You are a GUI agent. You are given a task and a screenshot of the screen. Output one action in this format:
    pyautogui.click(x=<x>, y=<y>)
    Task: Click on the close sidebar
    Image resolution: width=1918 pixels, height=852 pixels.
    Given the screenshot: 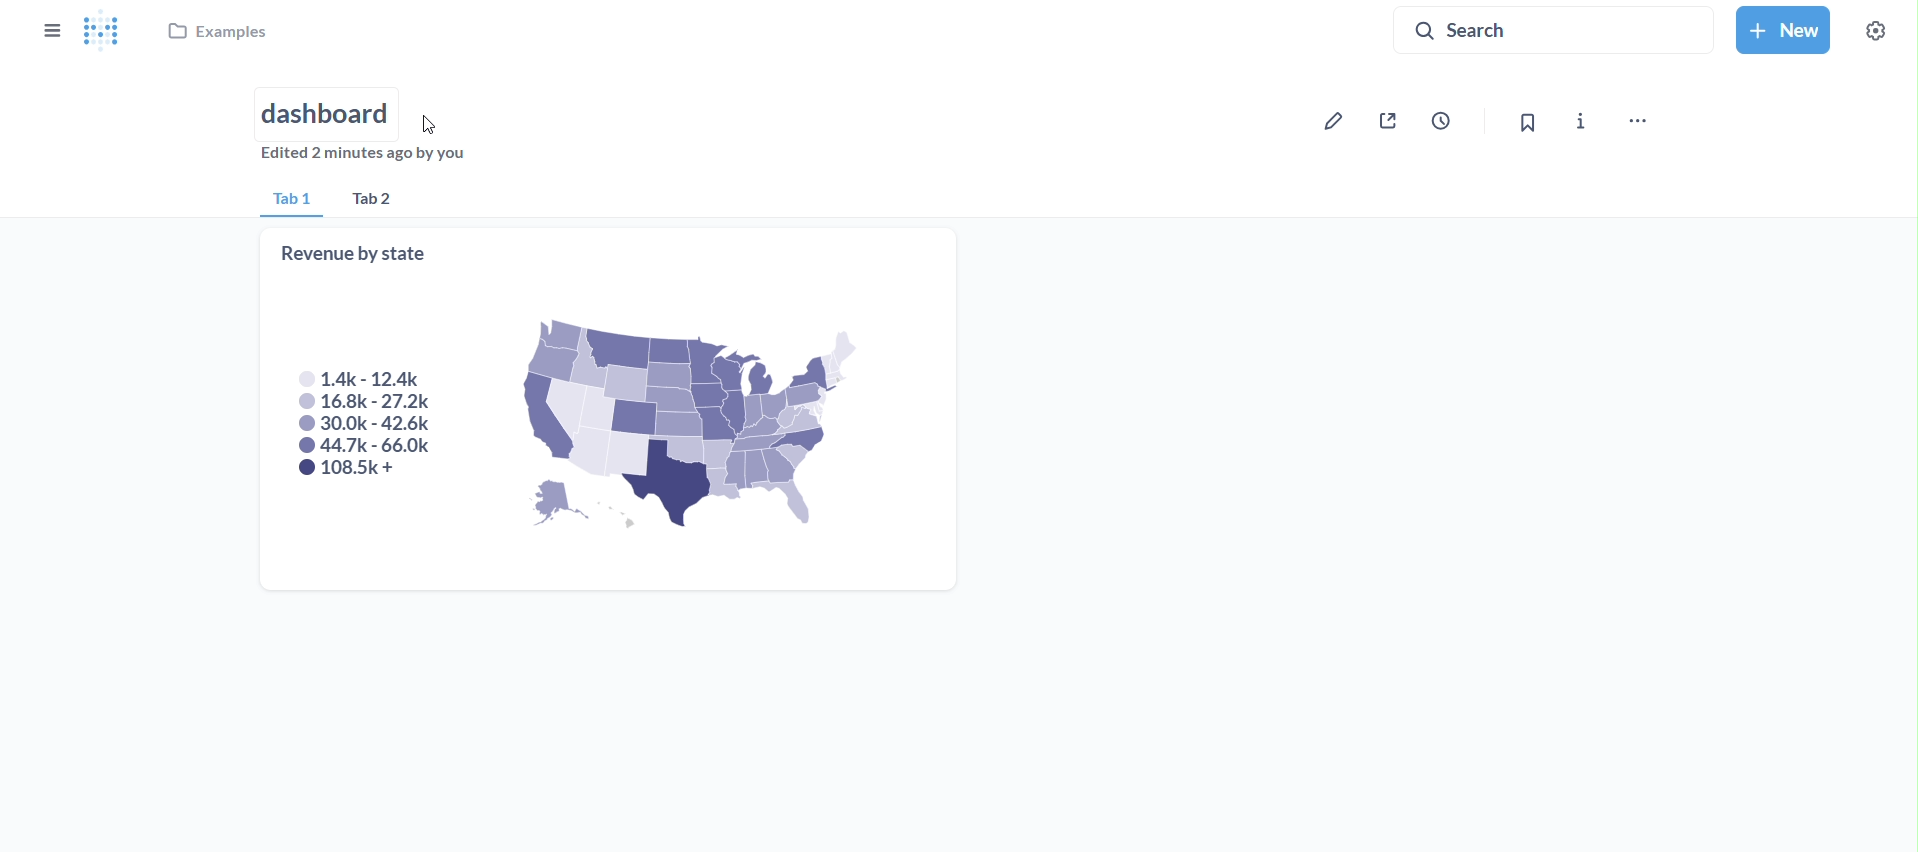 What is the action you would take?
    pyautogui.click(x=50, y=30)
    